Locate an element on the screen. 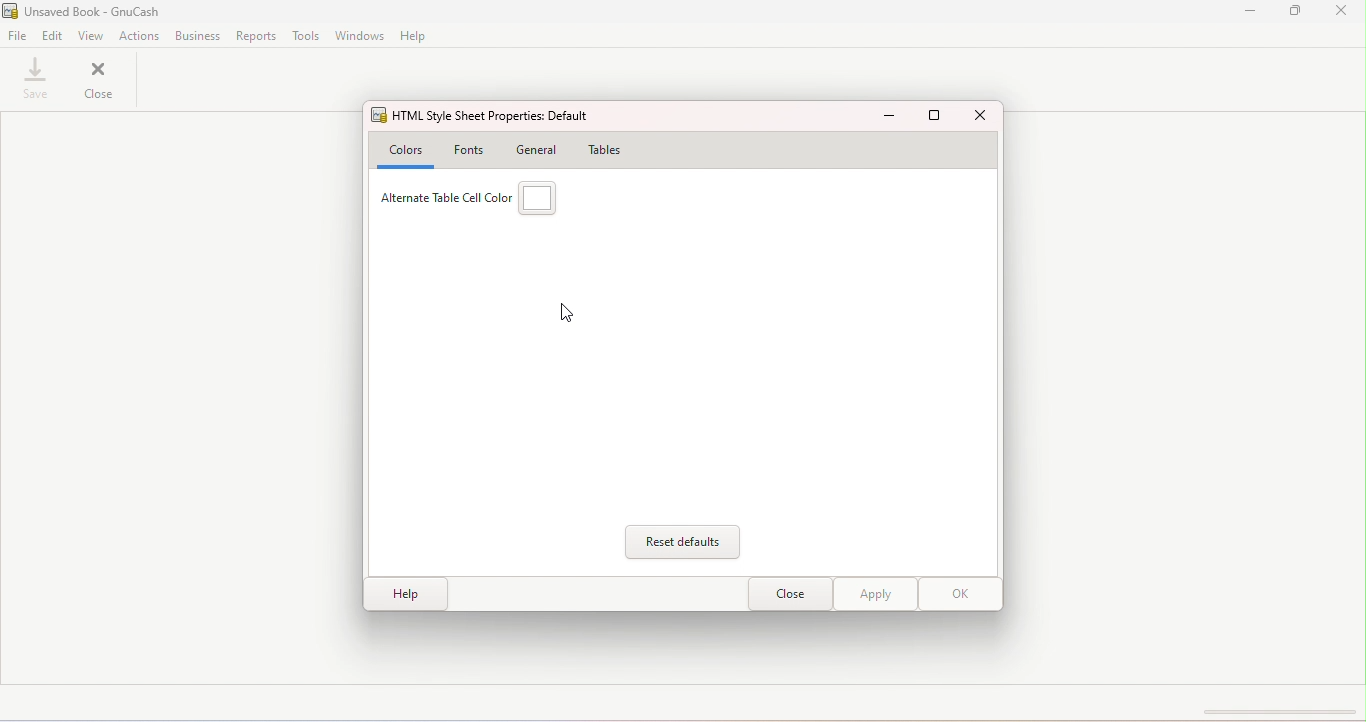  View is located at coordinates (89, 37).